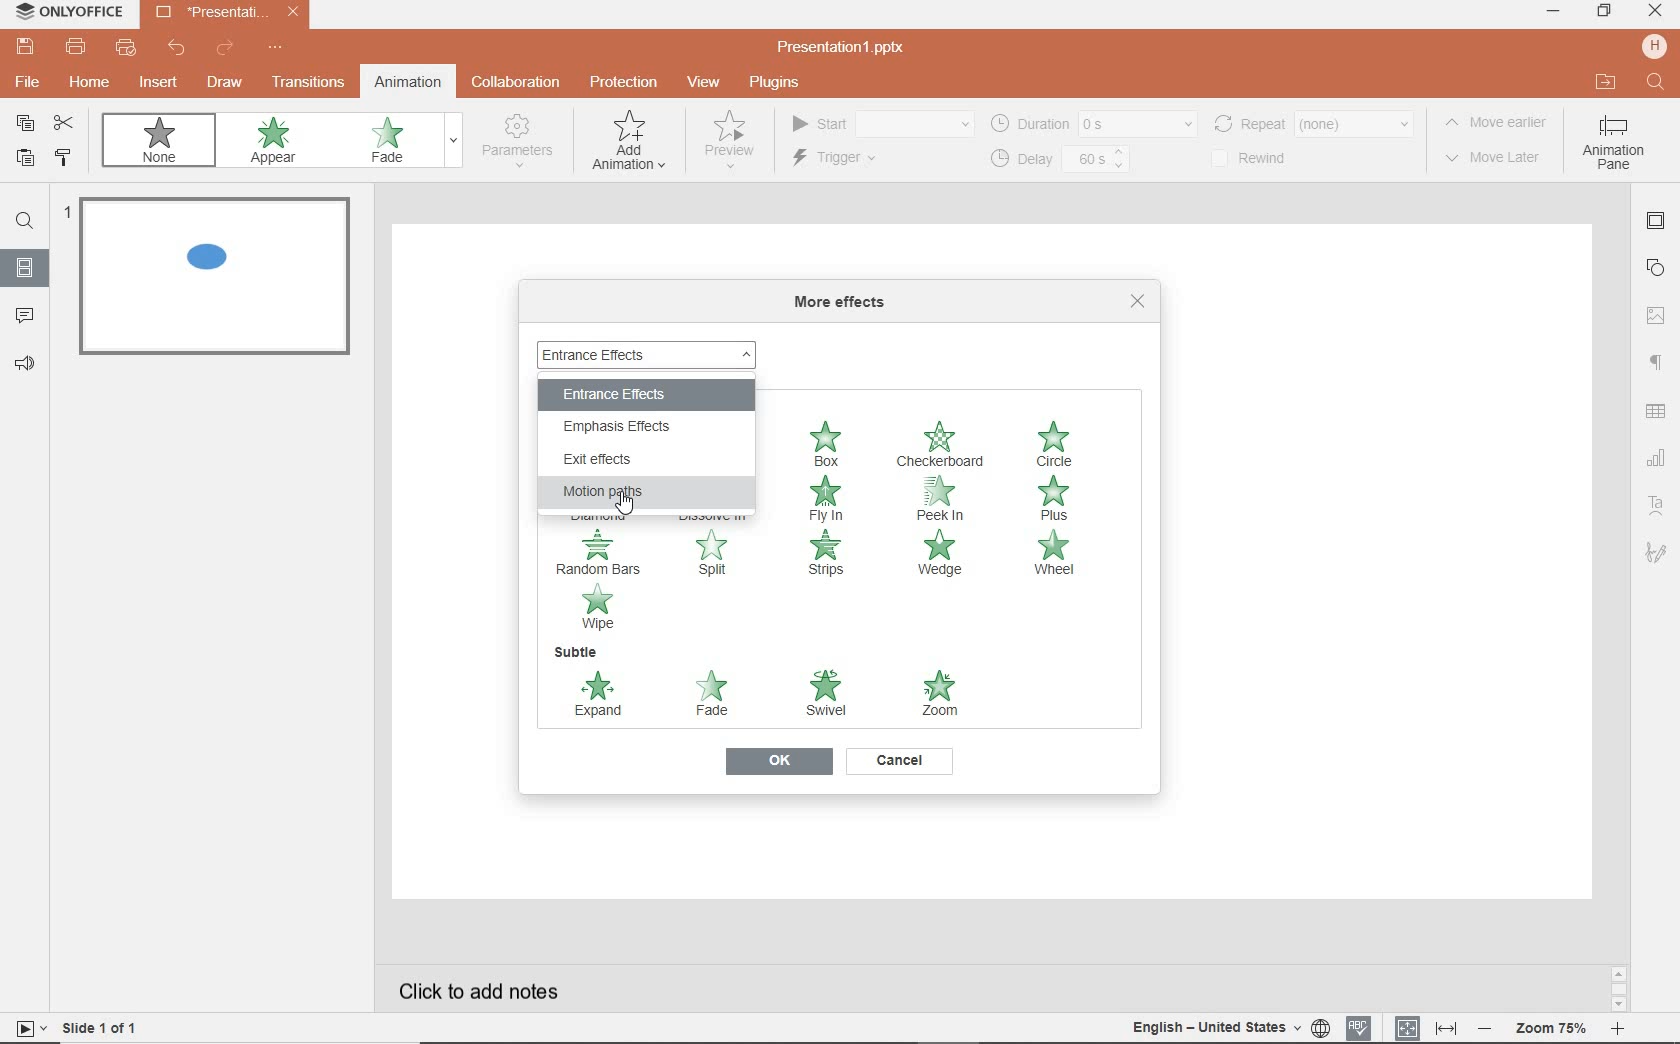 The width and height of the screenshot is (1680, 1044). What do you see at coordinates (827, 499) in the screenshot?
I see `FLY IN` at bounding box center [827, 499].